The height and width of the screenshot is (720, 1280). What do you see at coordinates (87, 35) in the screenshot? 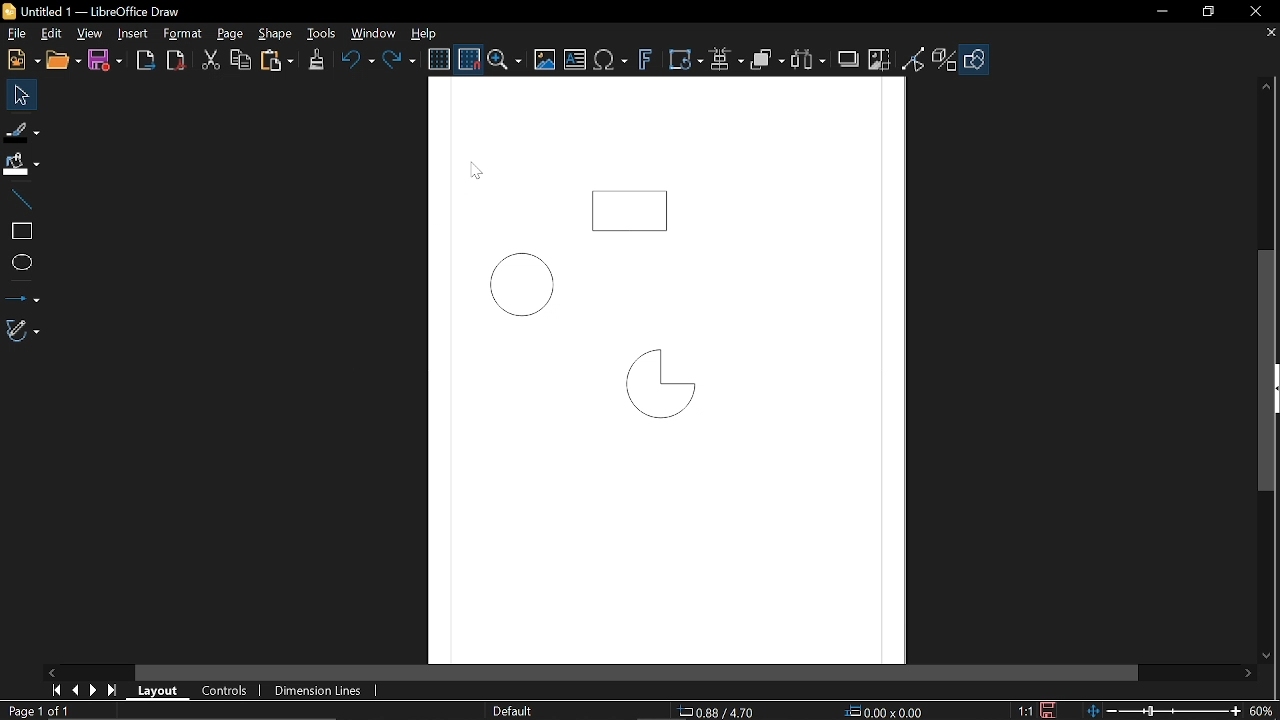
I see `View` at bounding box center [87, 35].